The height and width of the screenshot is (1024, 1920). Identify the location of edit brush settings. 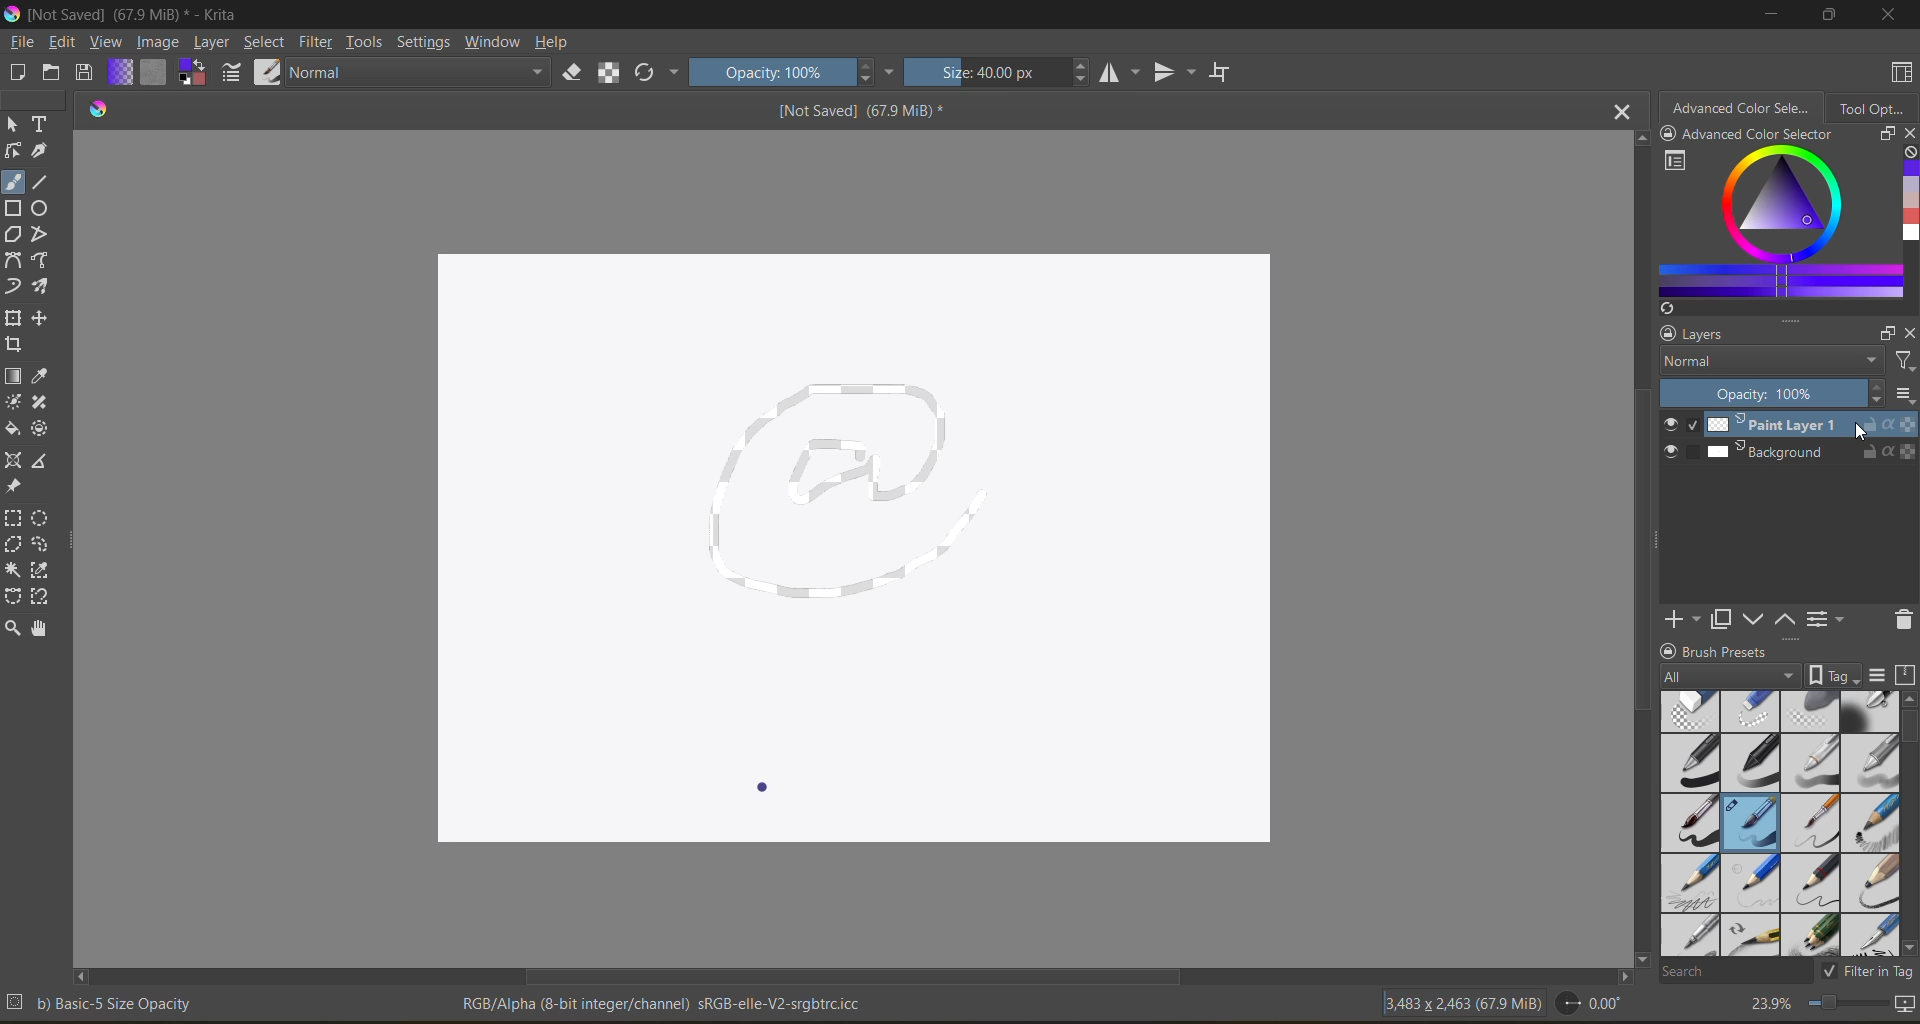
(233, 73).